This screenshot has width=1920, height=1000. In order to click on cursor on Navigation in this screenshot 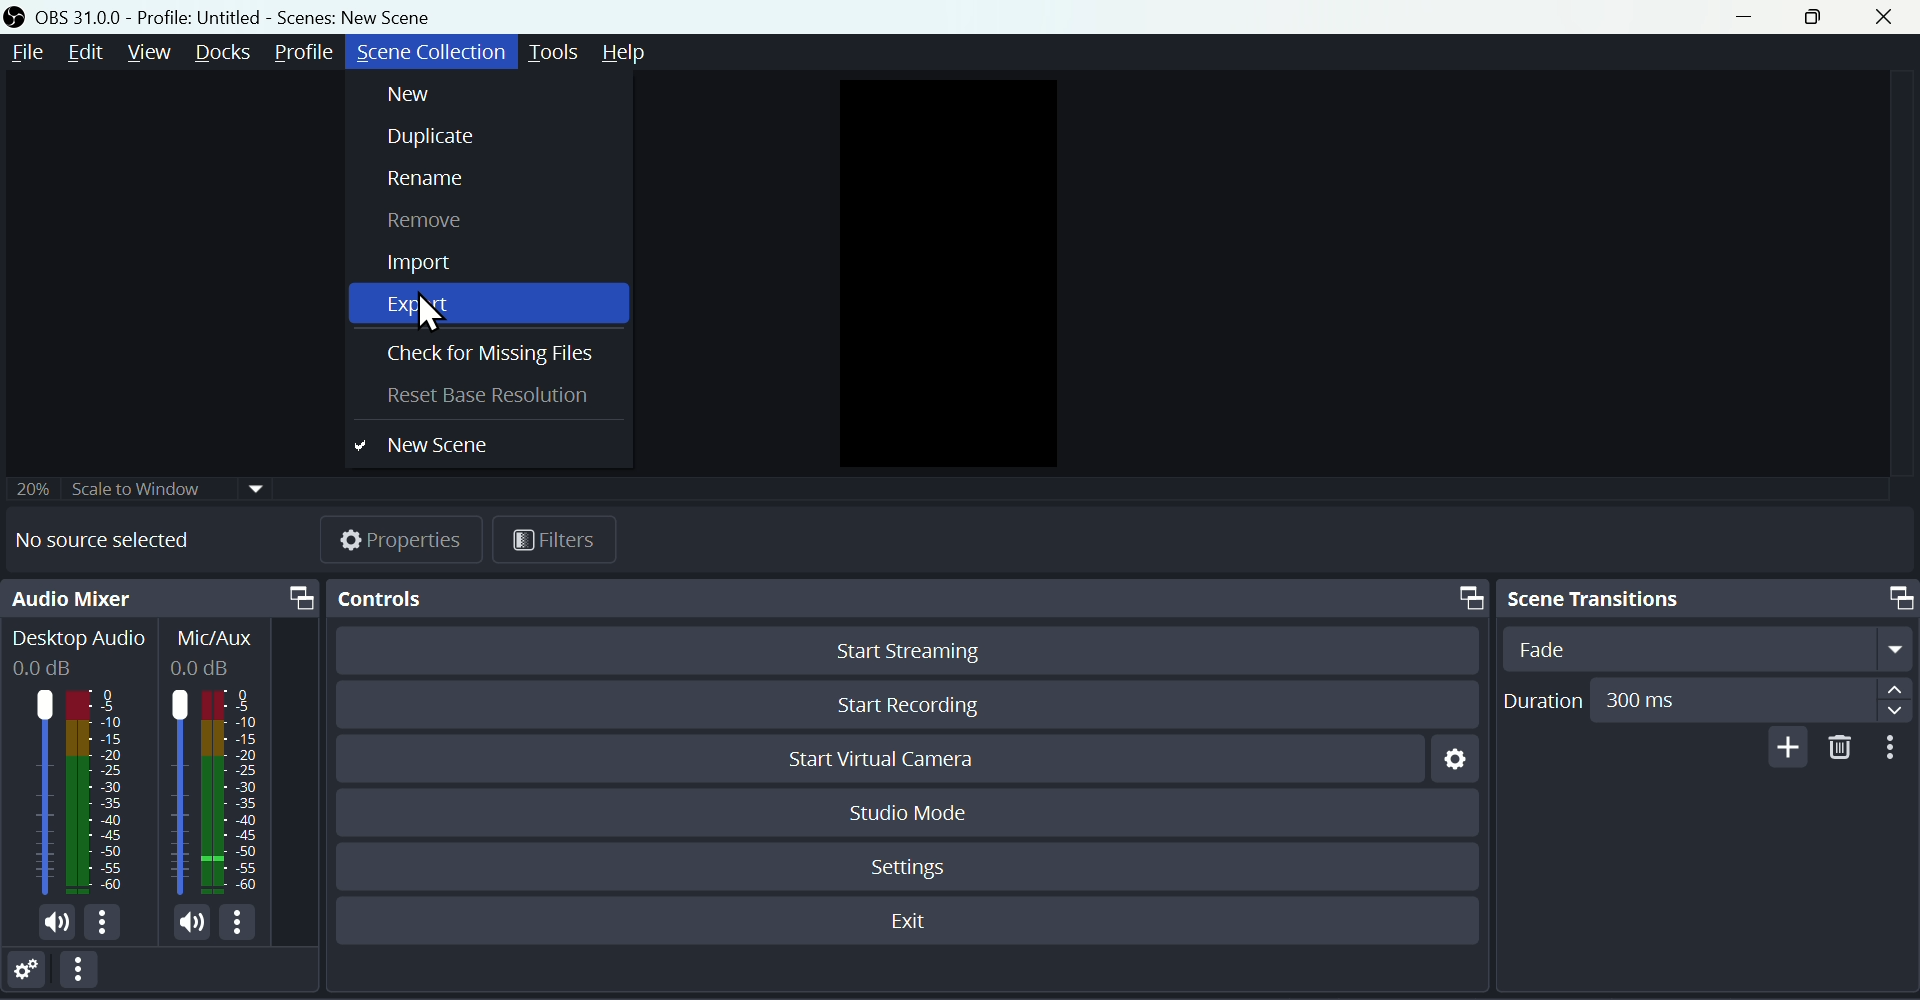, I will do `click(430, 311)`.